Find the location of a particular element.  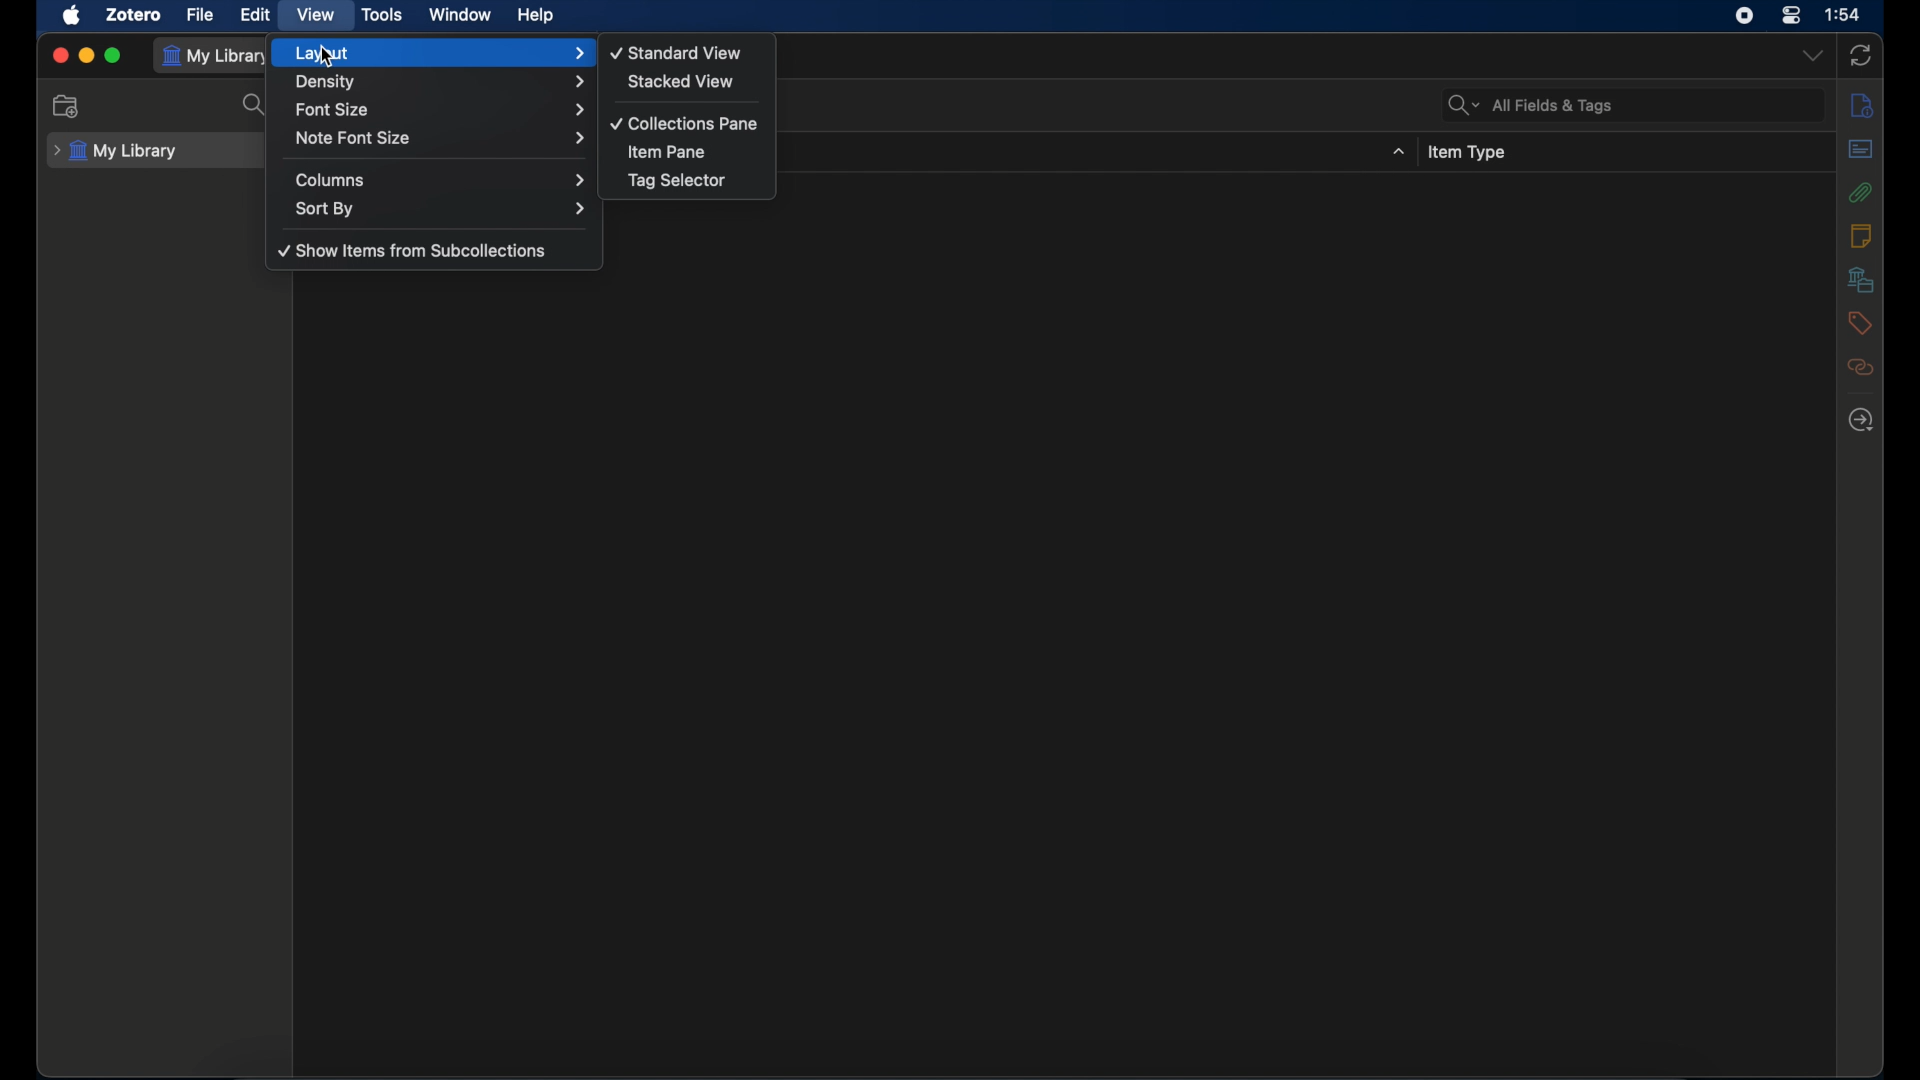

libraries is located at coordinates (1860, 279).